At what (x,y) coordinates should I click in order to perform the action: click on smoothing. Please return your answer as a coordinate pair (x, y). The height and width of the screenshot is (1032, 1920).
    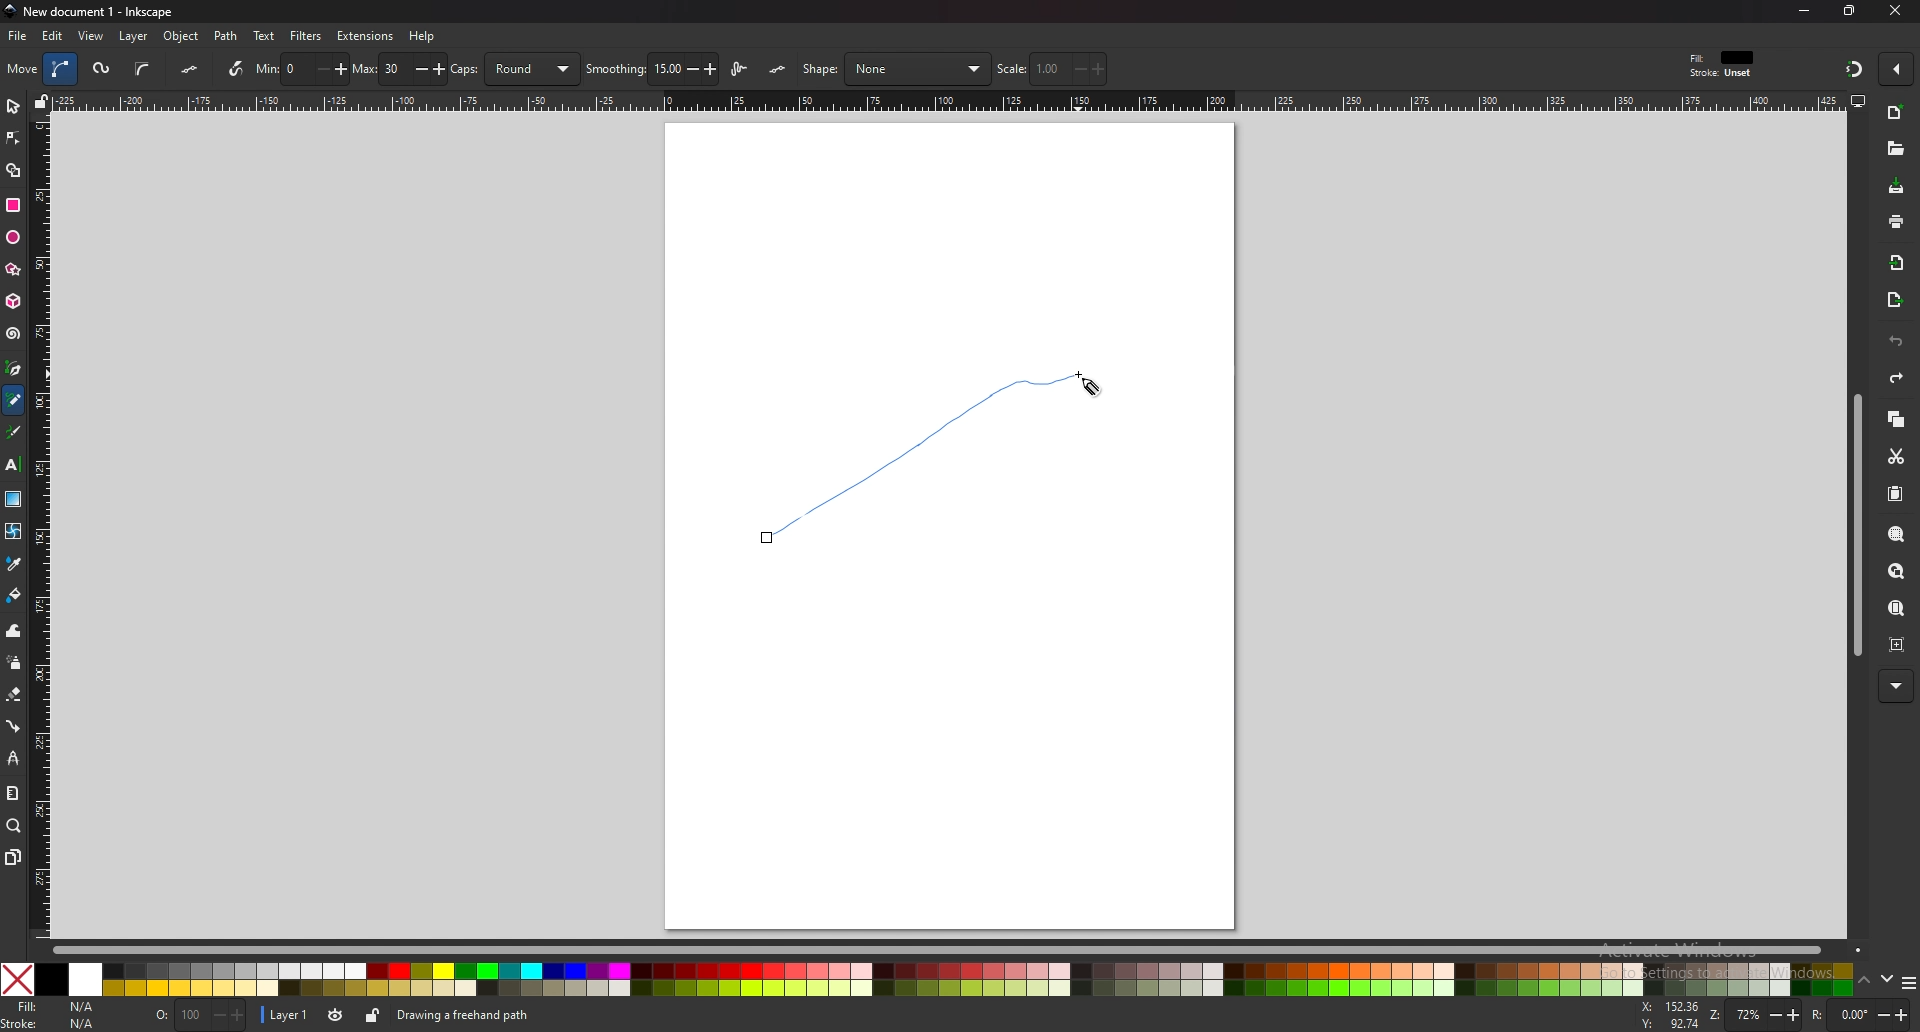
    Looking at the image, I should click on (651, 67).